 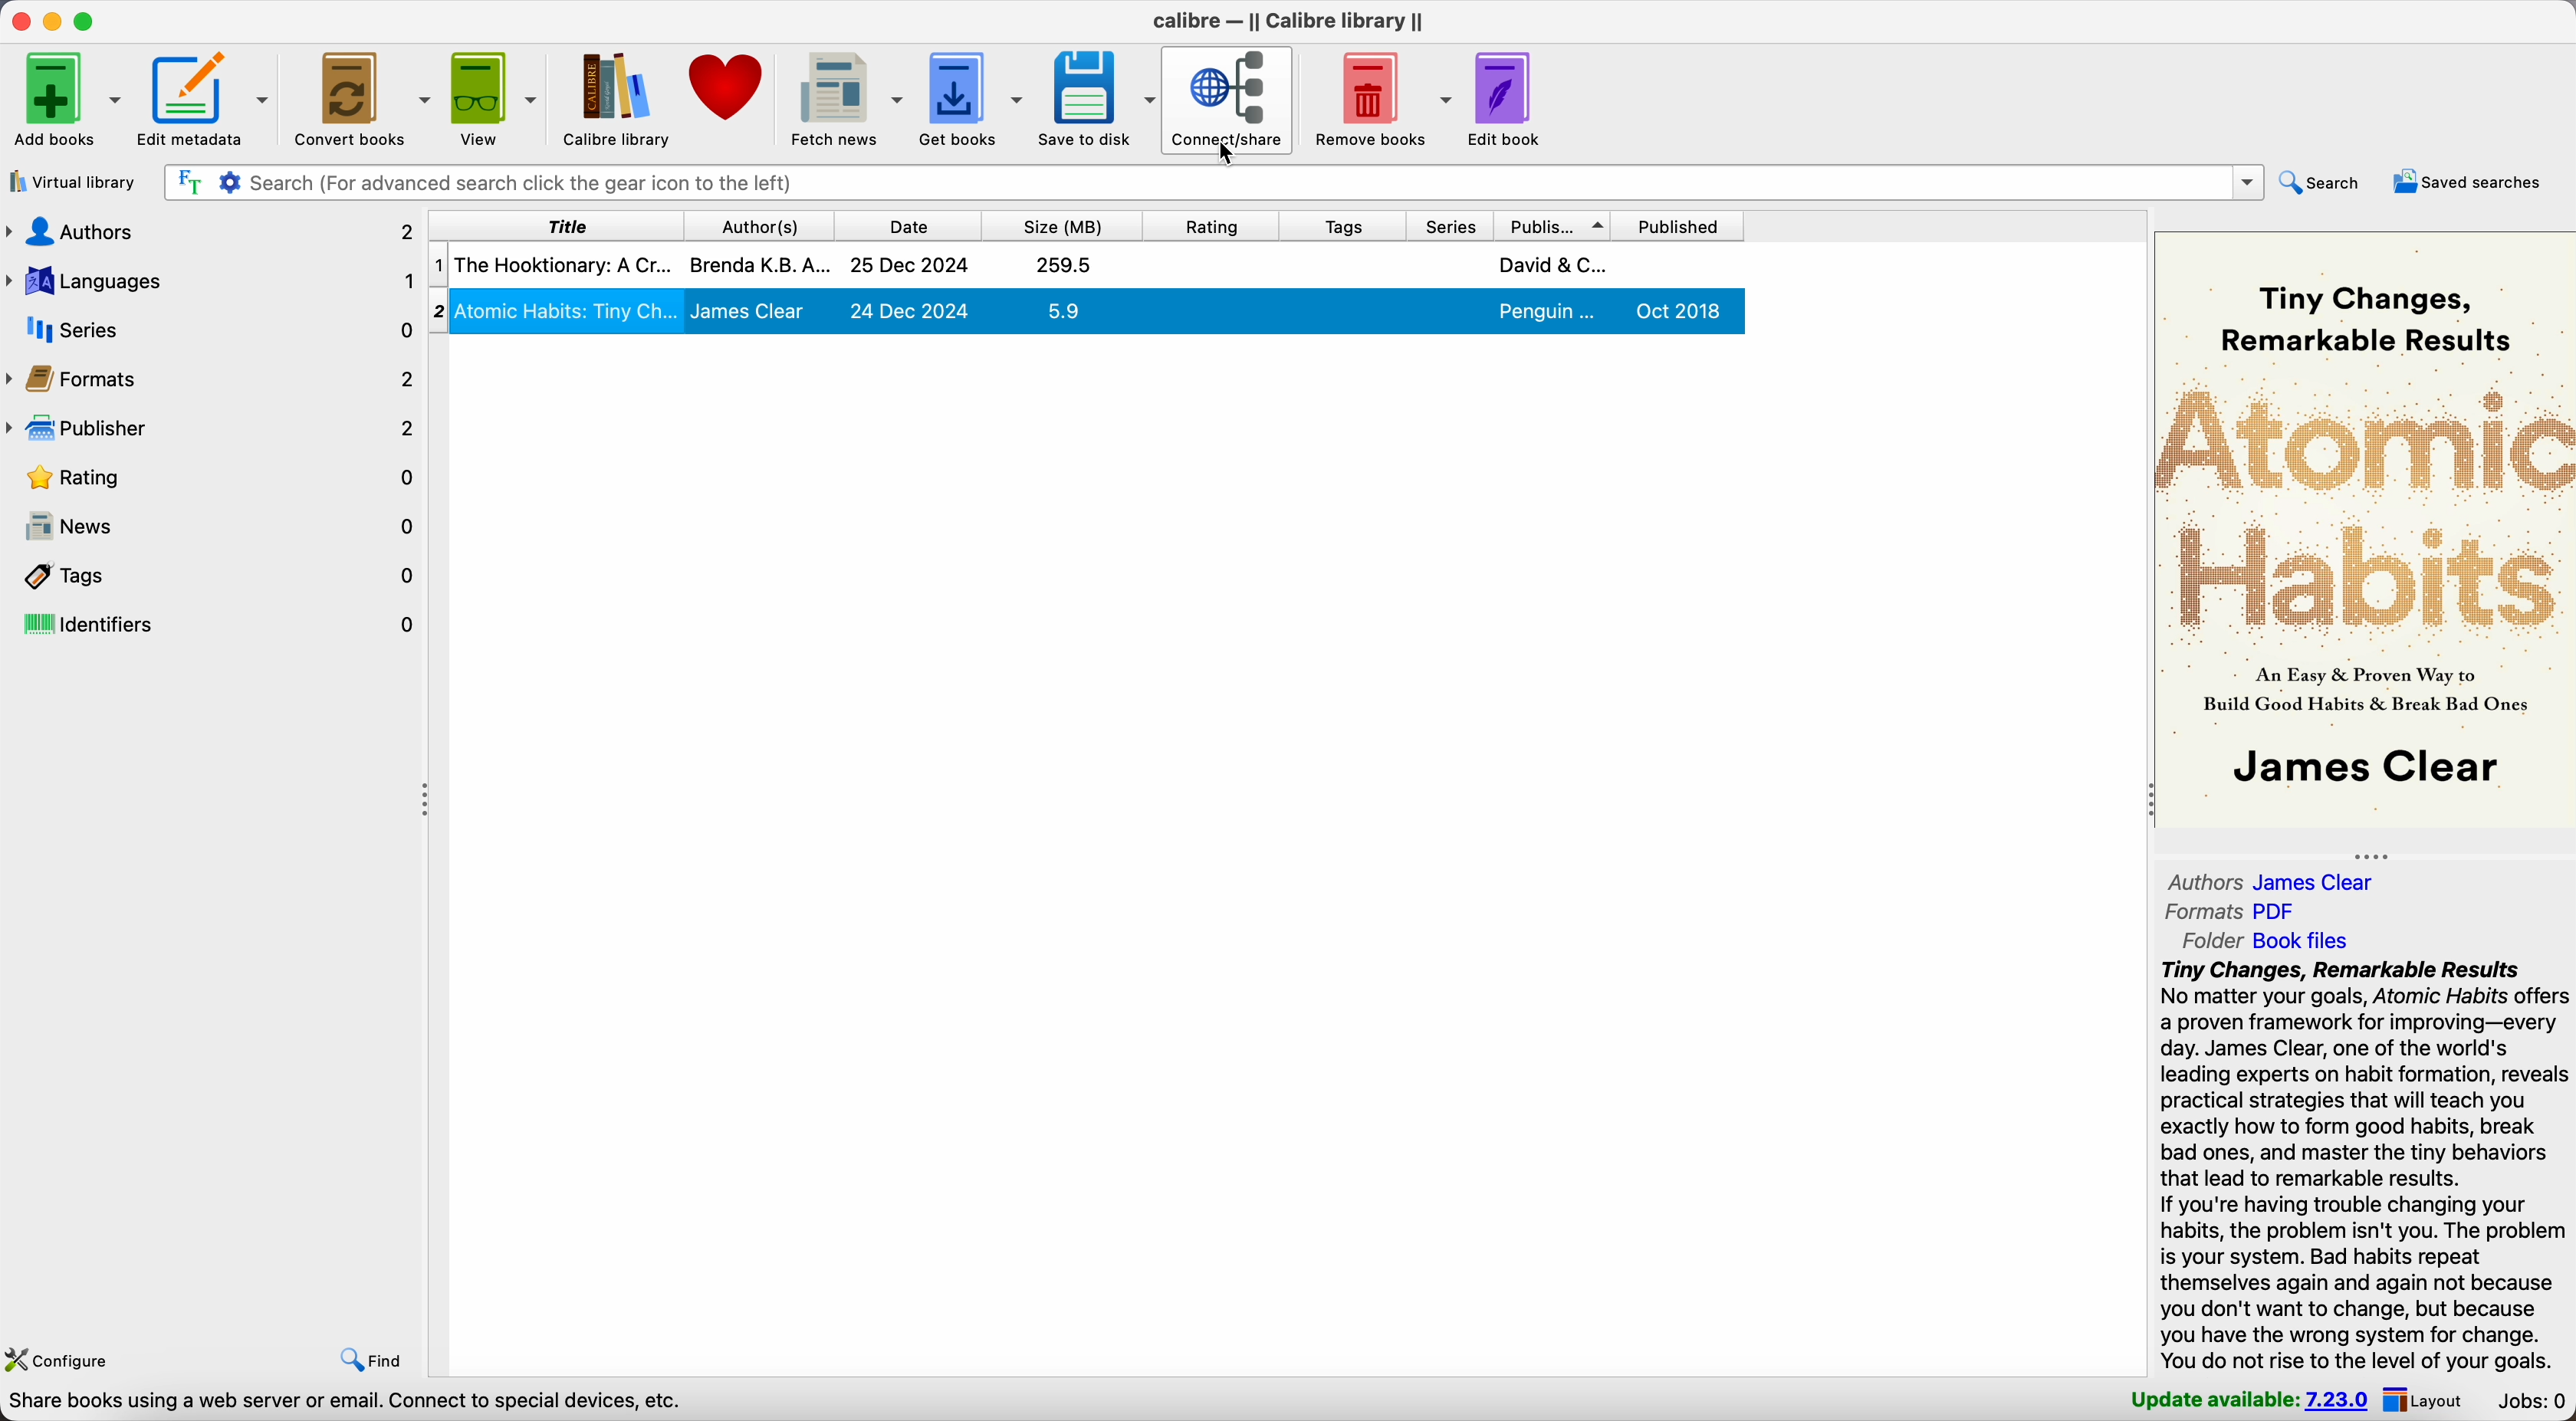 I want to click on formats, so click(x=213, y=378).